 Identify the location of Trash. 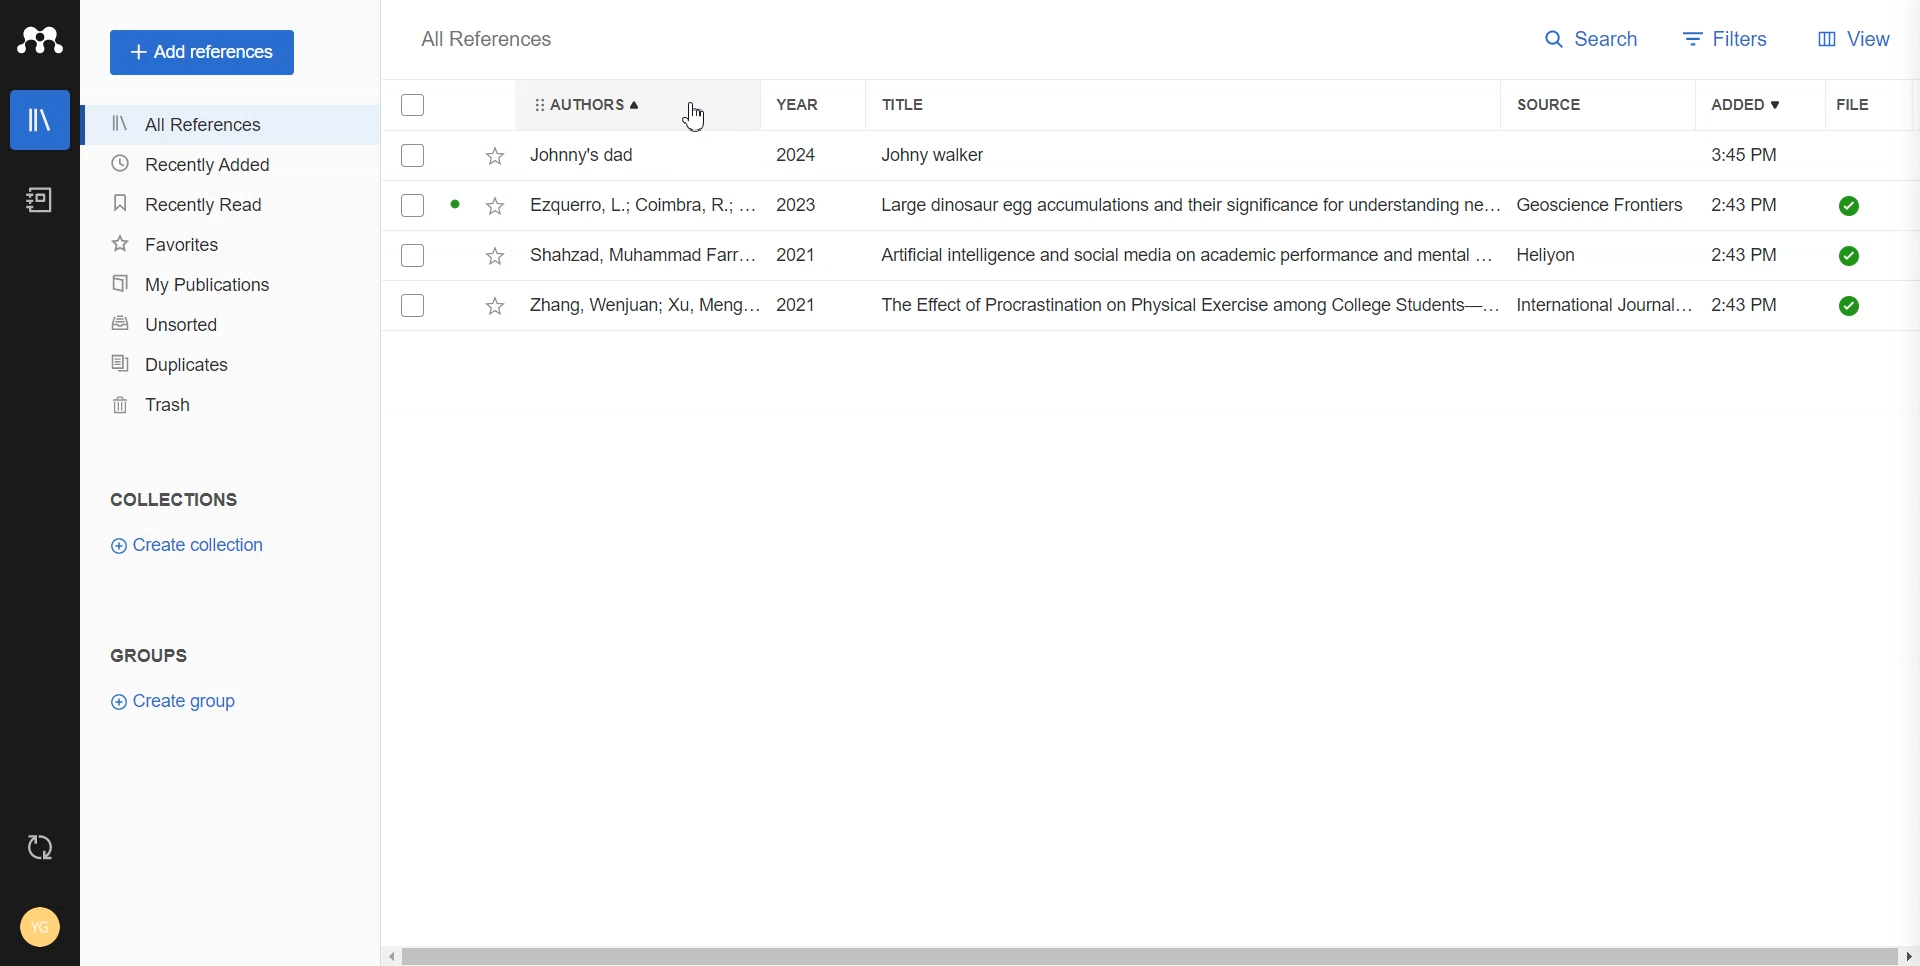
(222, 404).